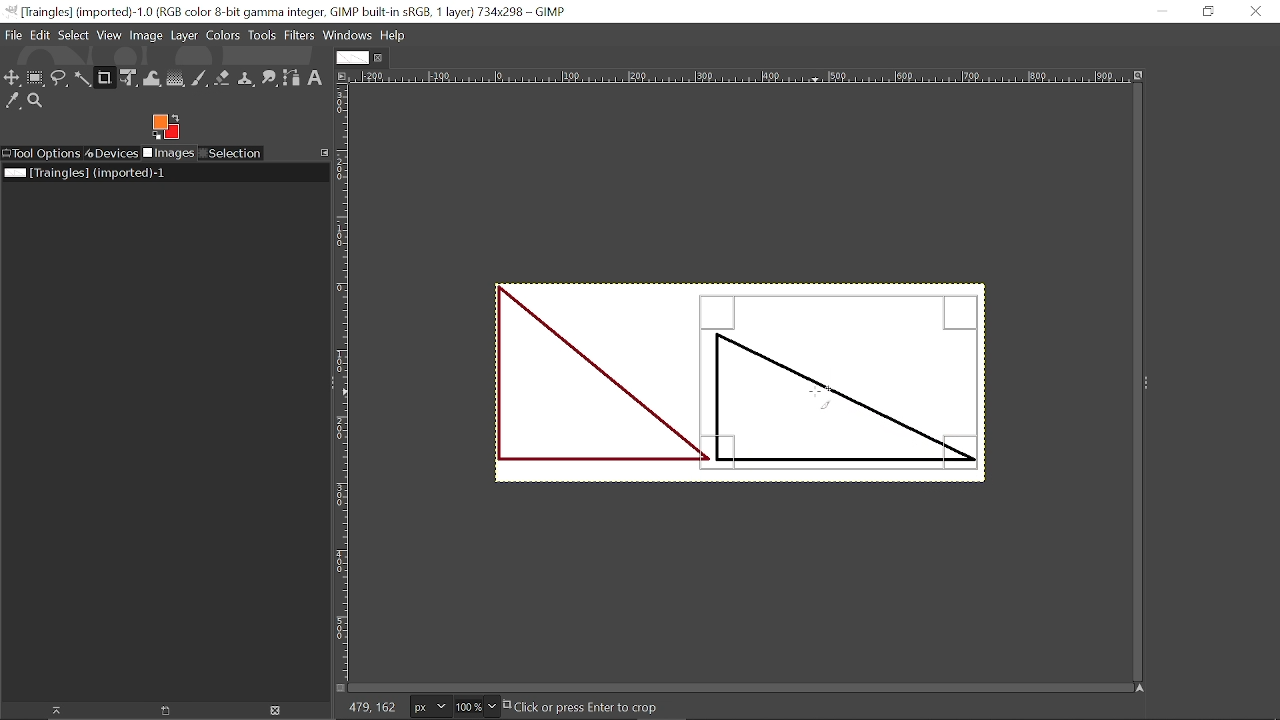 This screenshot has width=1280, height=720. I want to click on Current tab, so click(350, 57).